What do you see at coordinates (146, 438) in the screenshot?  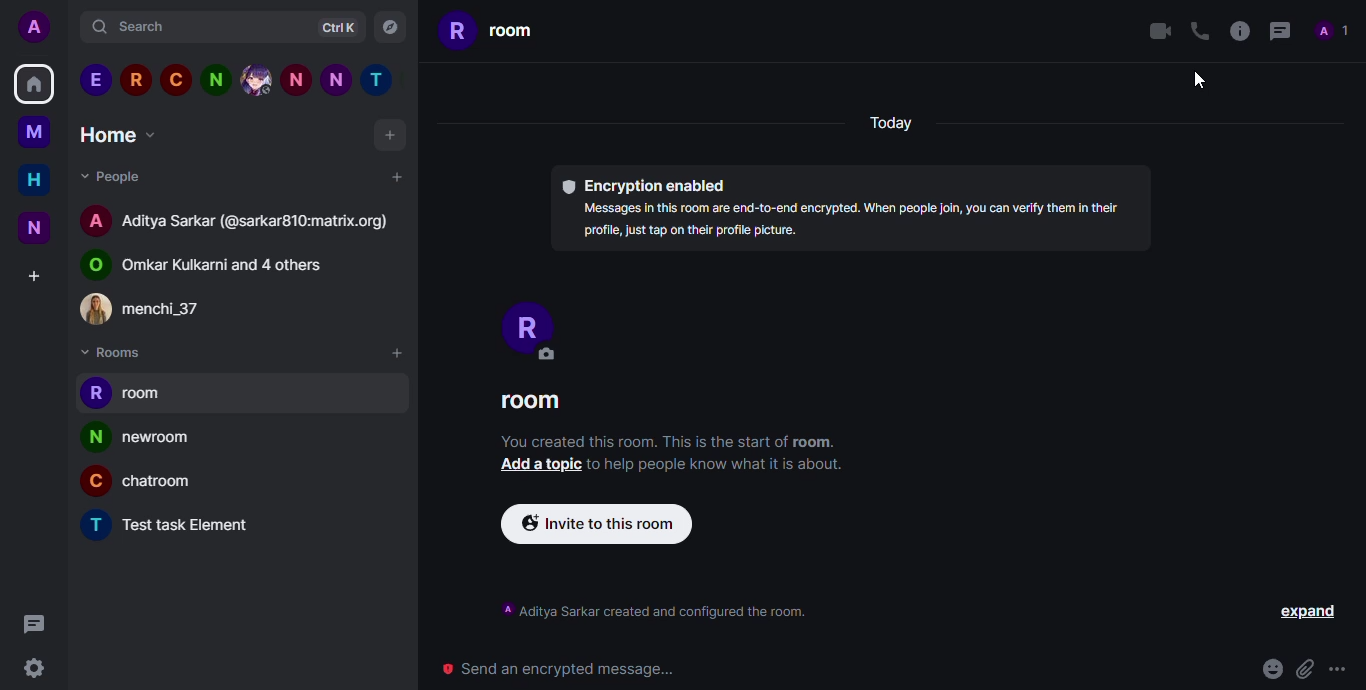 I see `newsroom` at bounding box center [146, 438].